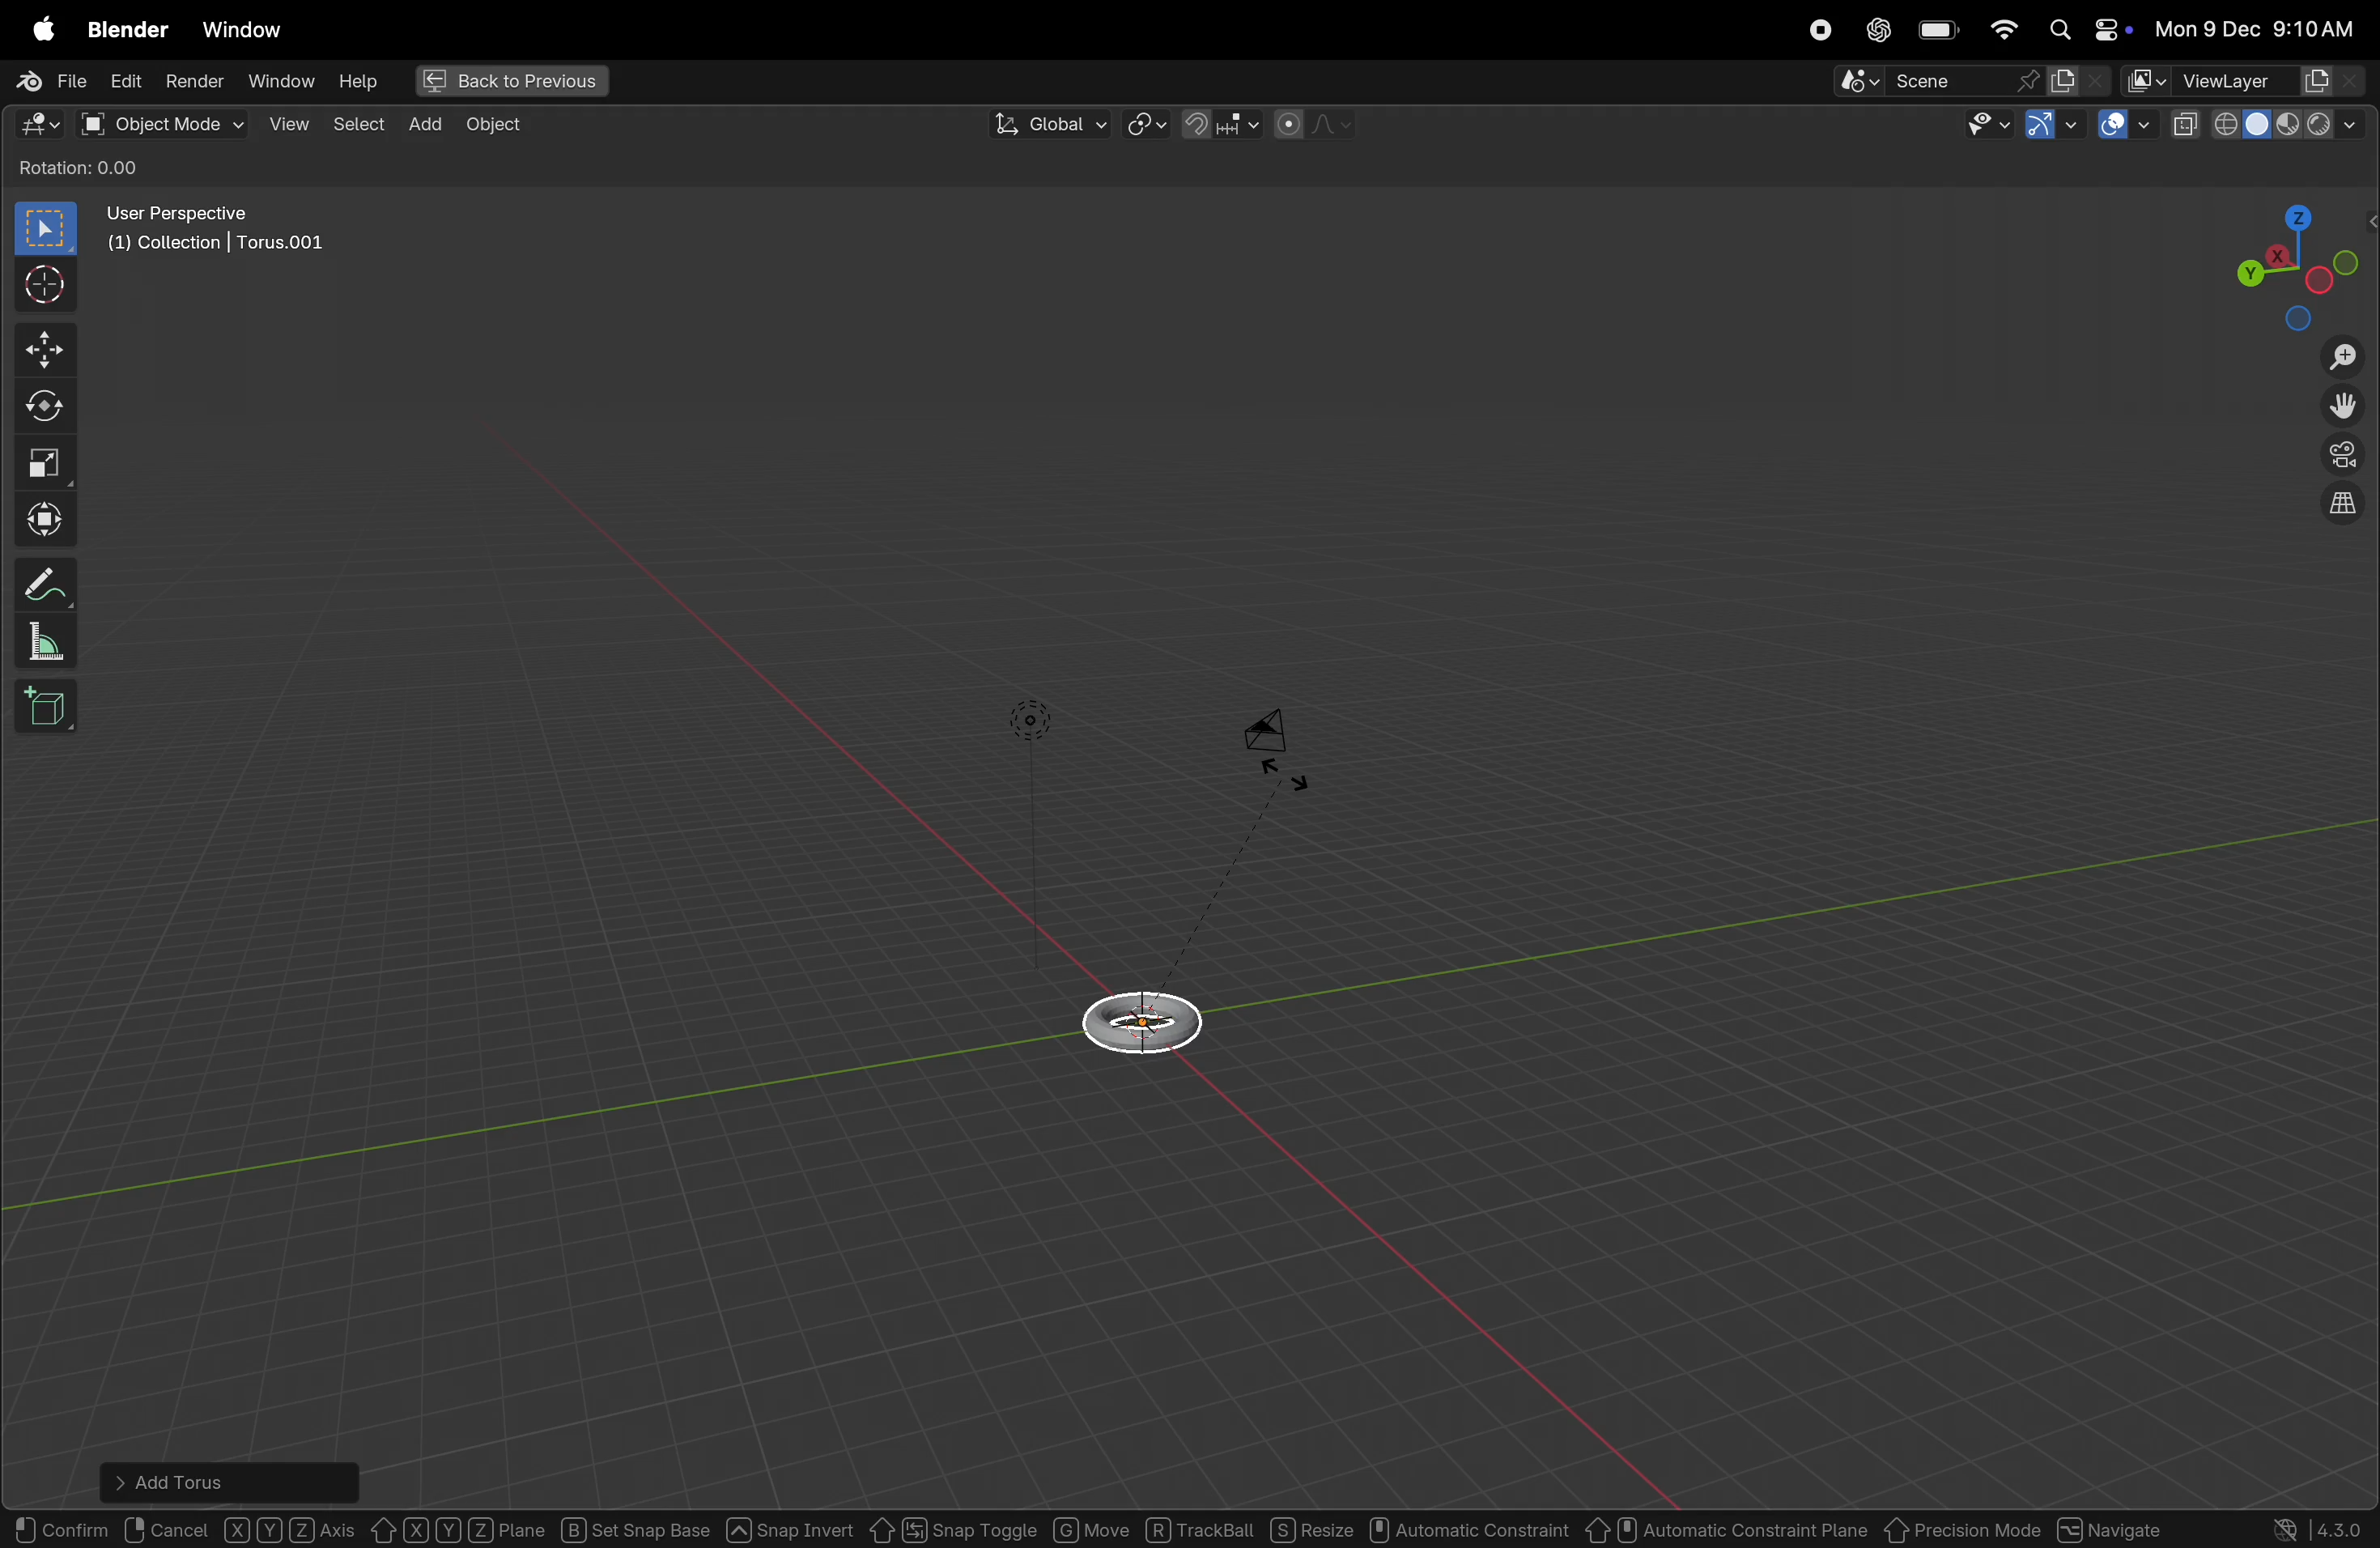 This screenshot has width=2380, height=1548. Describe the element at coordinates (789, 1525) in the screenshot. I see `snap invert` at that location.